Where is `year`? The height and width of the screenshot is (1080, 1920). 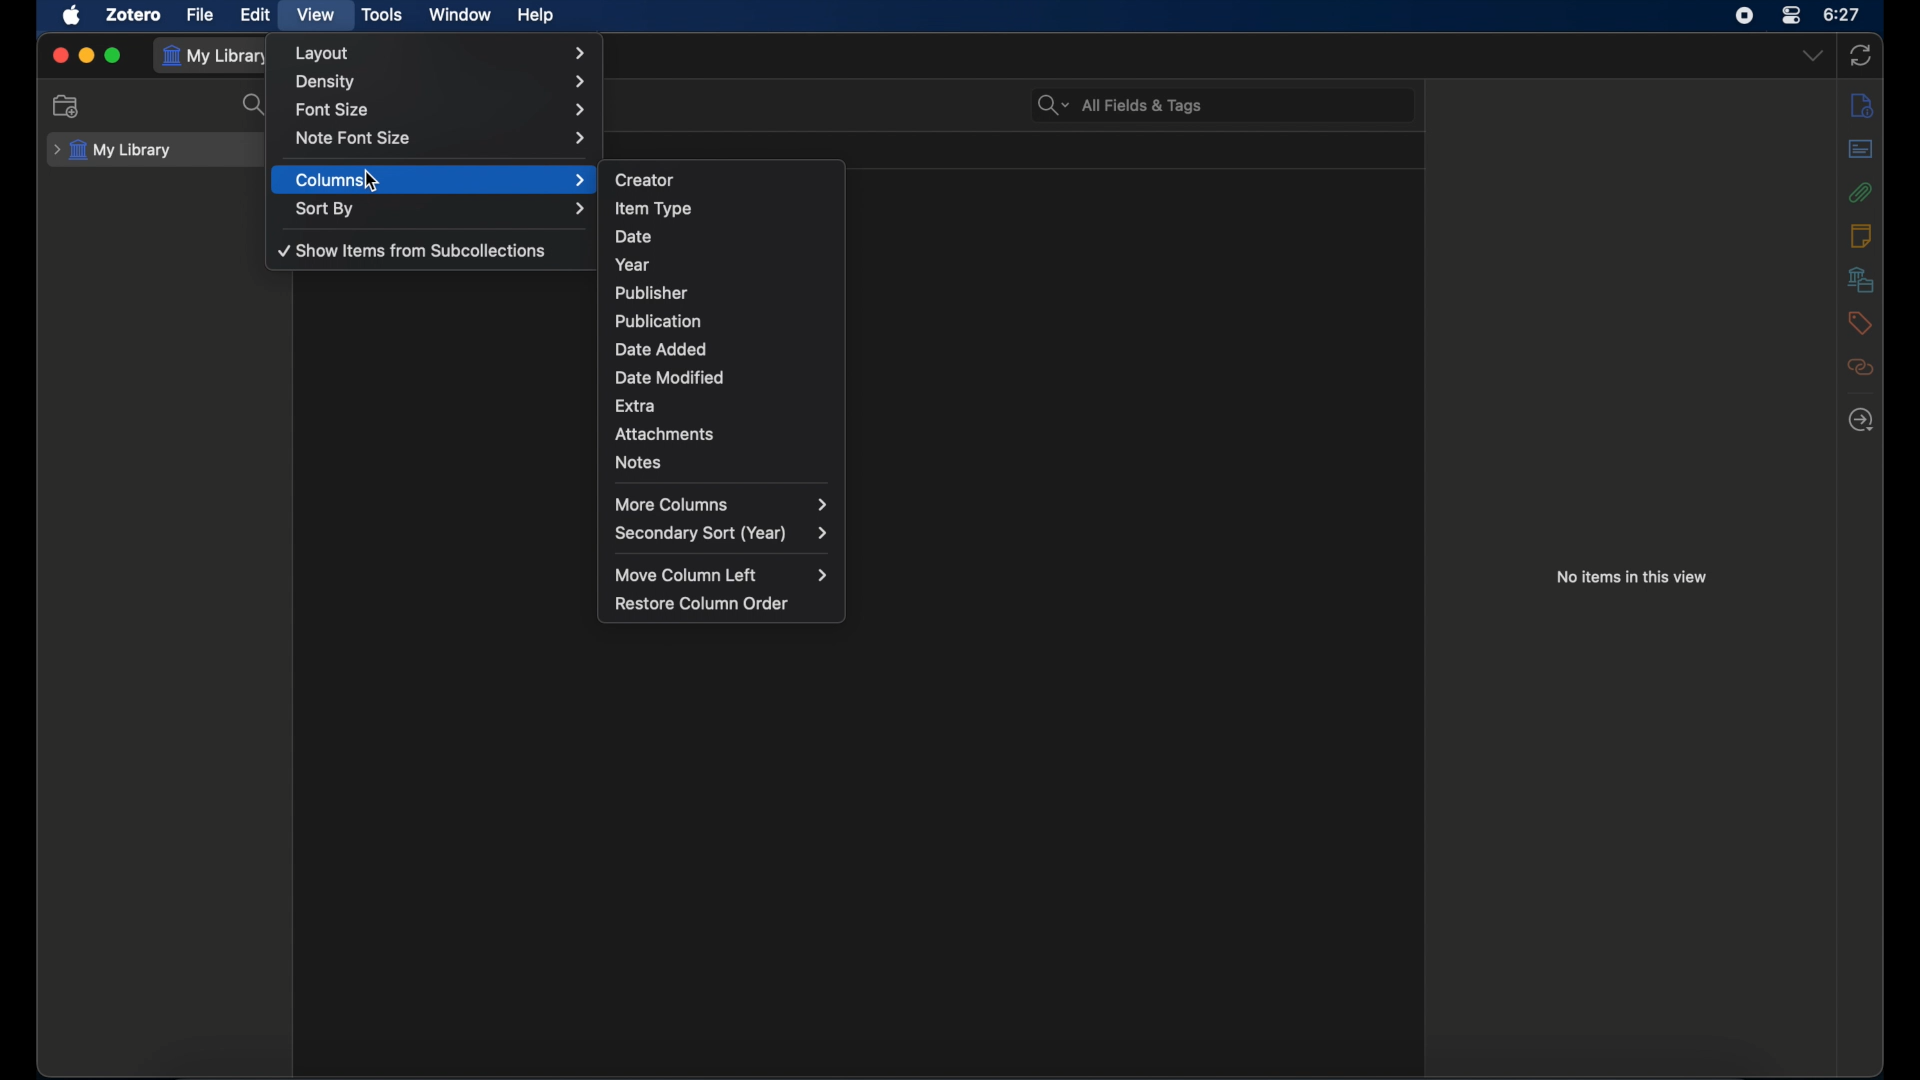
year is located at coordinates (636, 264).